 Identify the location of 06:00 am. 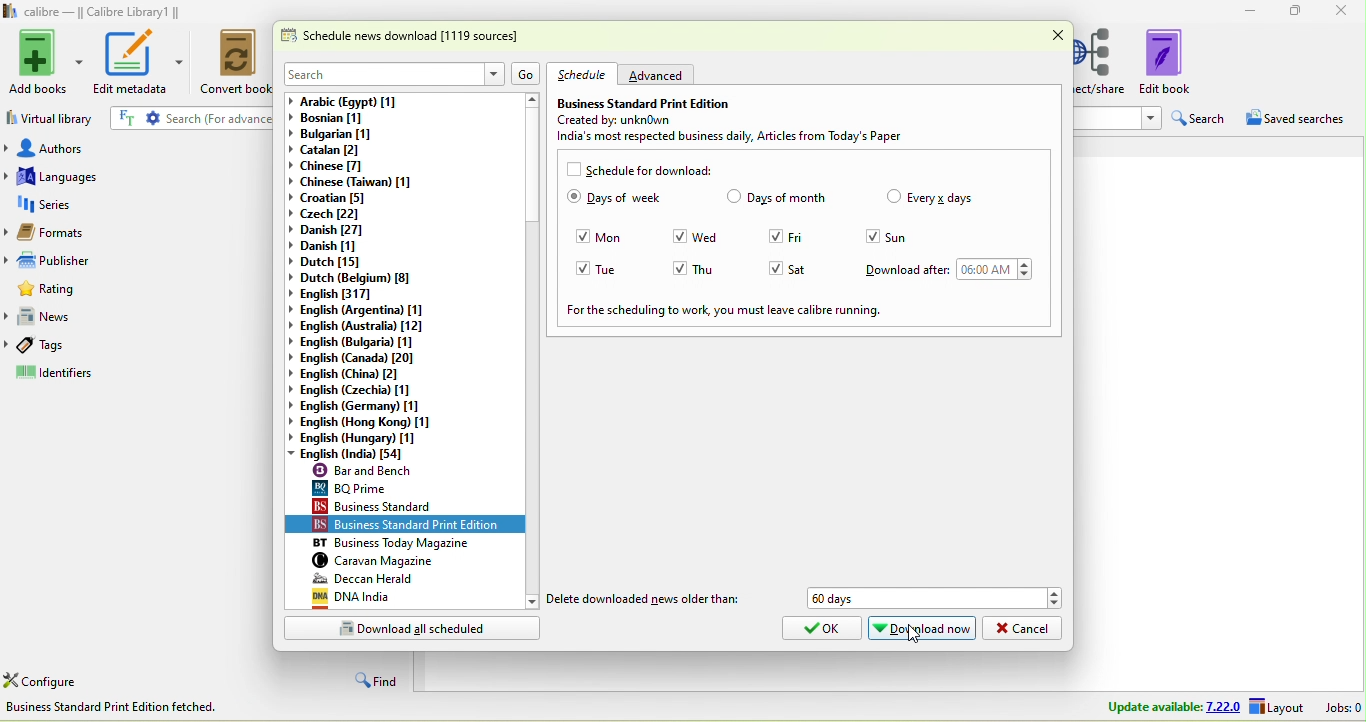
(987, 270).